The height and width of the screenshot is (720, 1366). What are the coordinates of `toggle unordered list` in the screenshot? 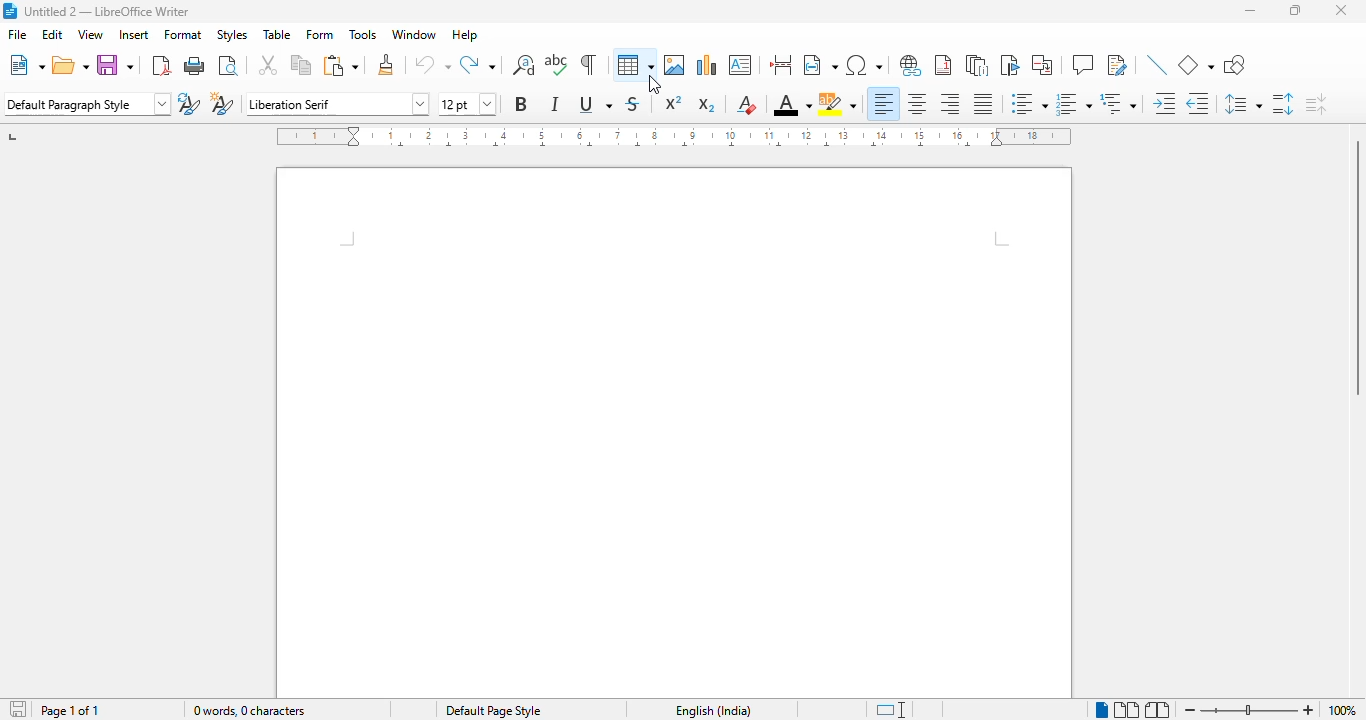 It's located at (1029, 103).